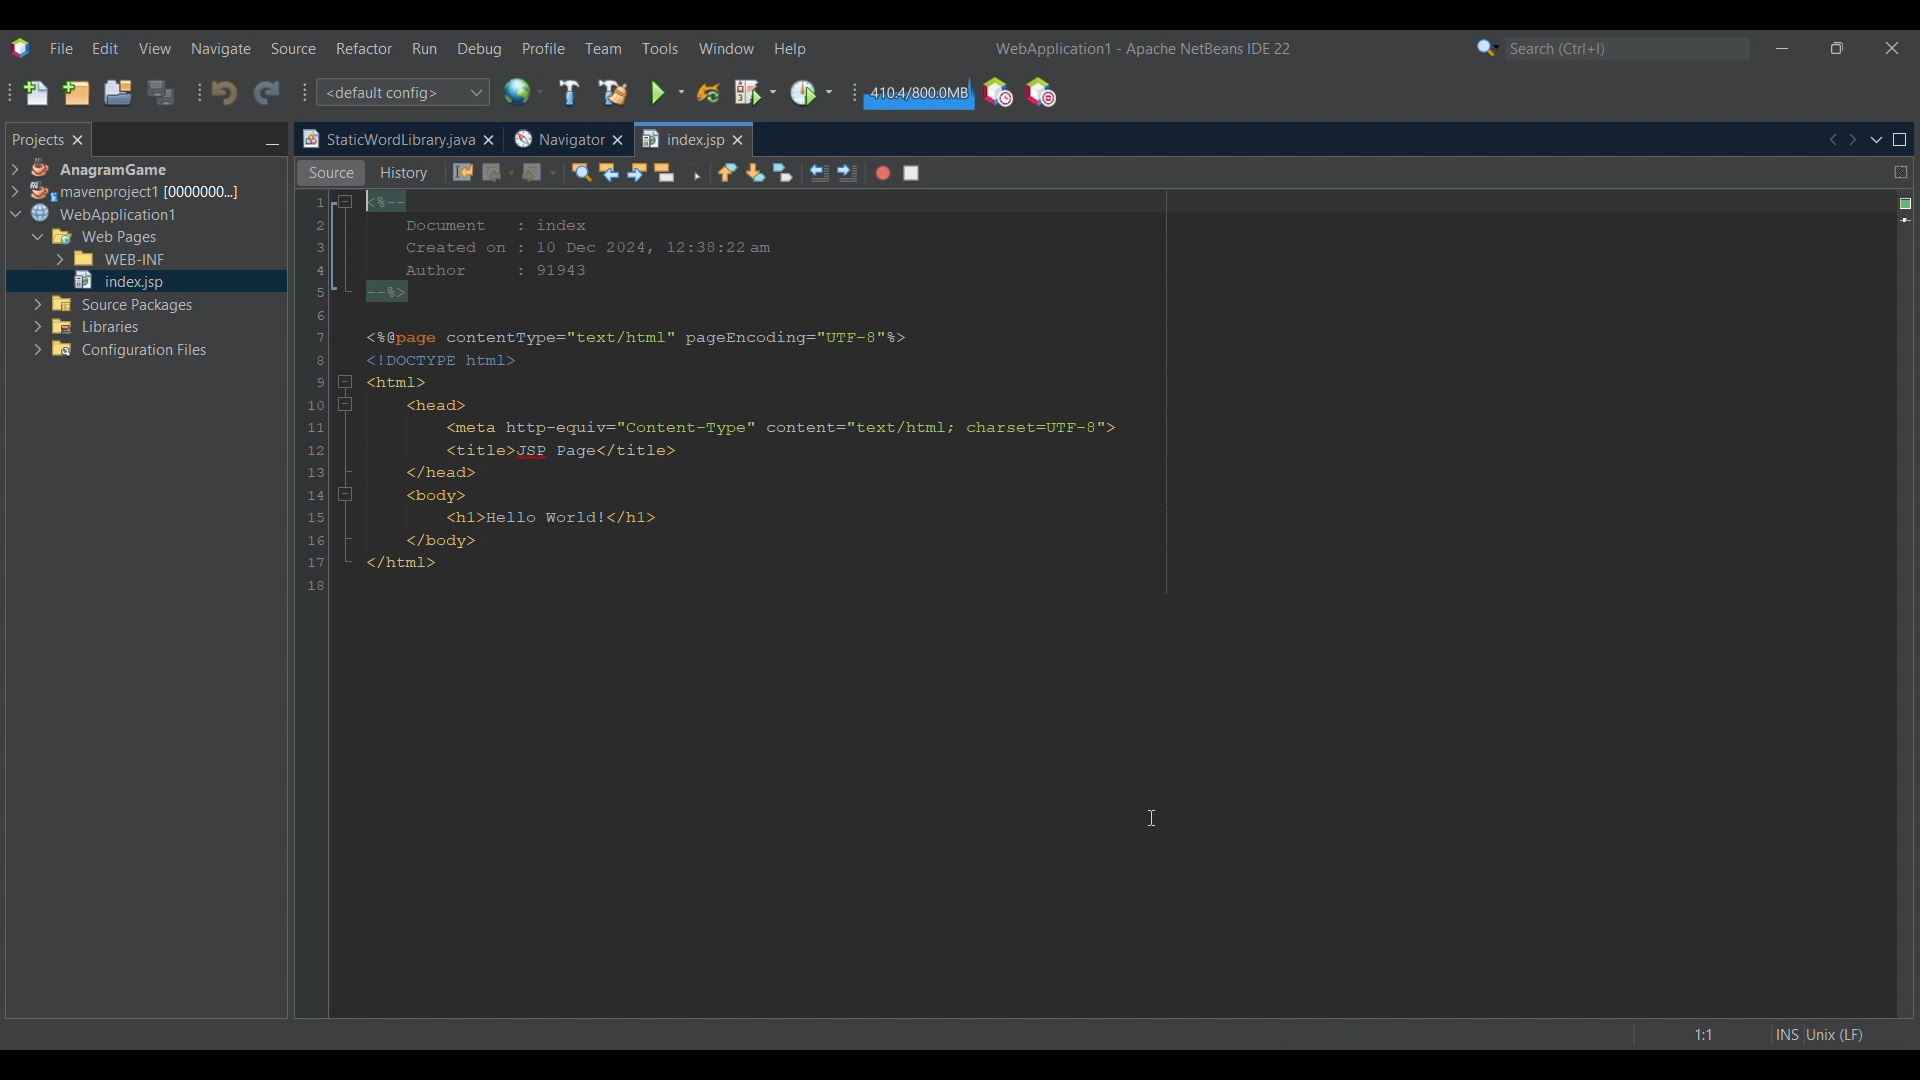  I want to click on No error, so click(1907, 204).